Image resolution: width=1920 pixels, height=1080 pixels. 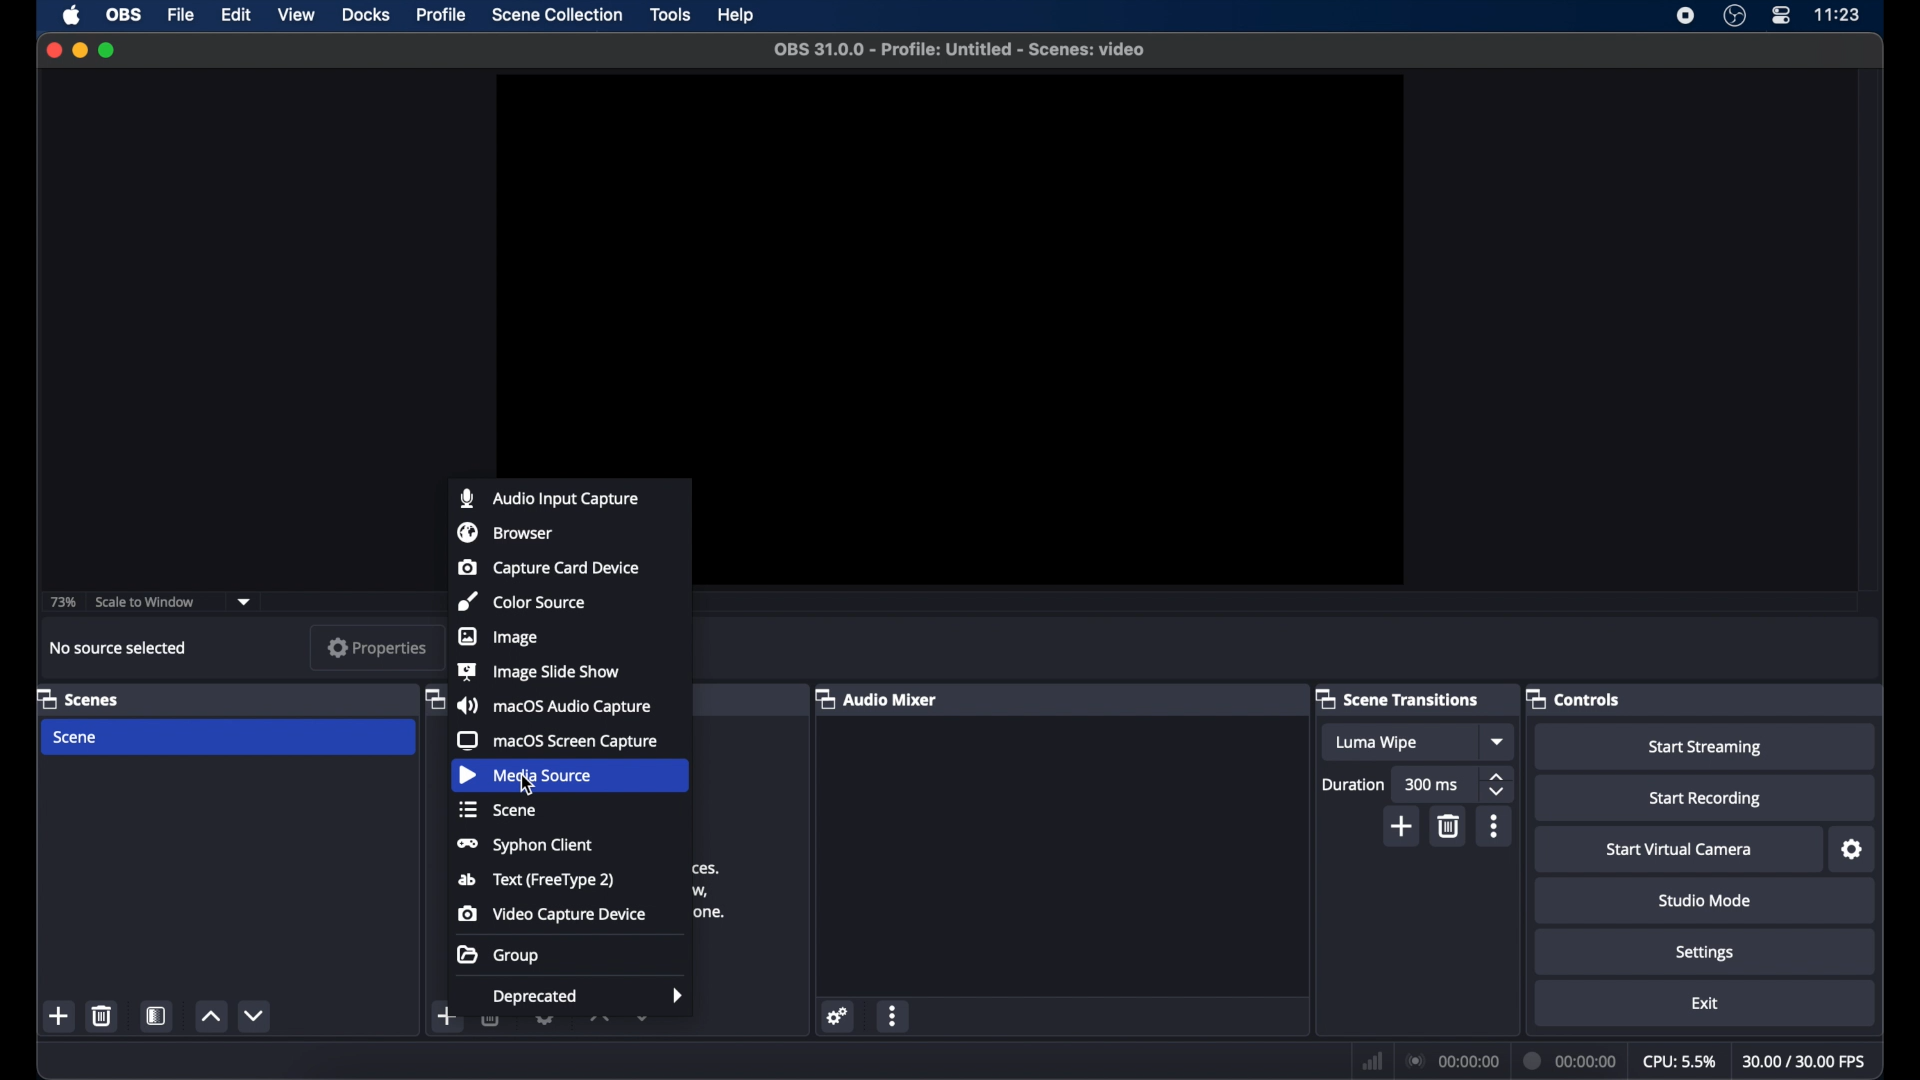 I want to click on obs studio, so click(x=1734, y=16).